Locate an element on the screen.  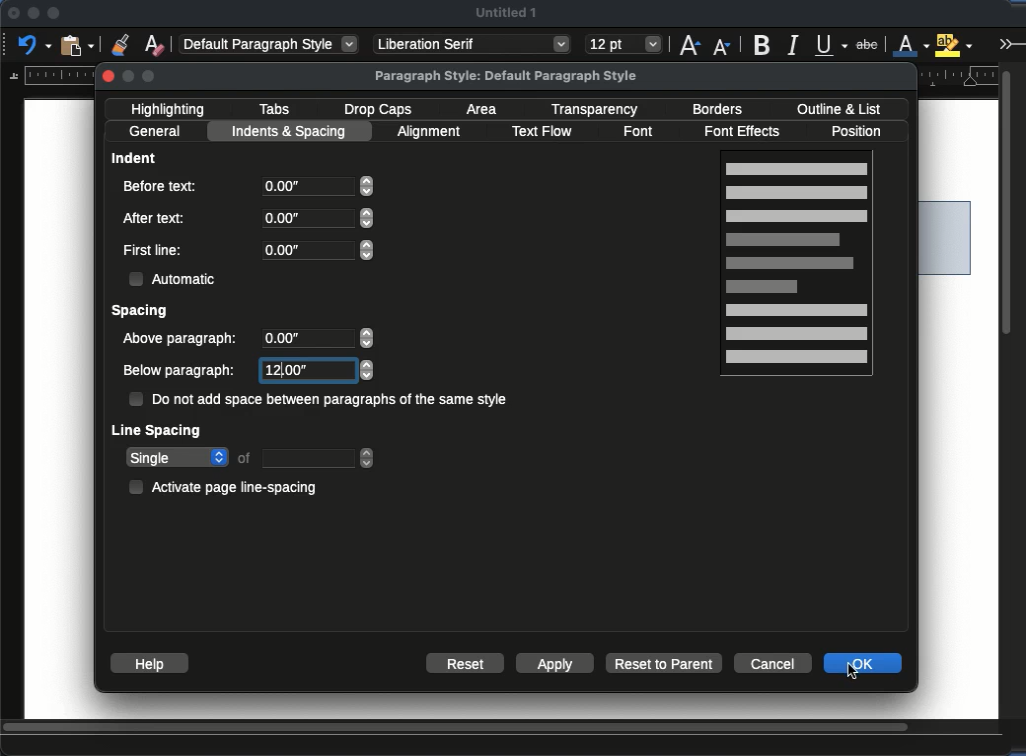
tabs is located at coordinates (274, 109).